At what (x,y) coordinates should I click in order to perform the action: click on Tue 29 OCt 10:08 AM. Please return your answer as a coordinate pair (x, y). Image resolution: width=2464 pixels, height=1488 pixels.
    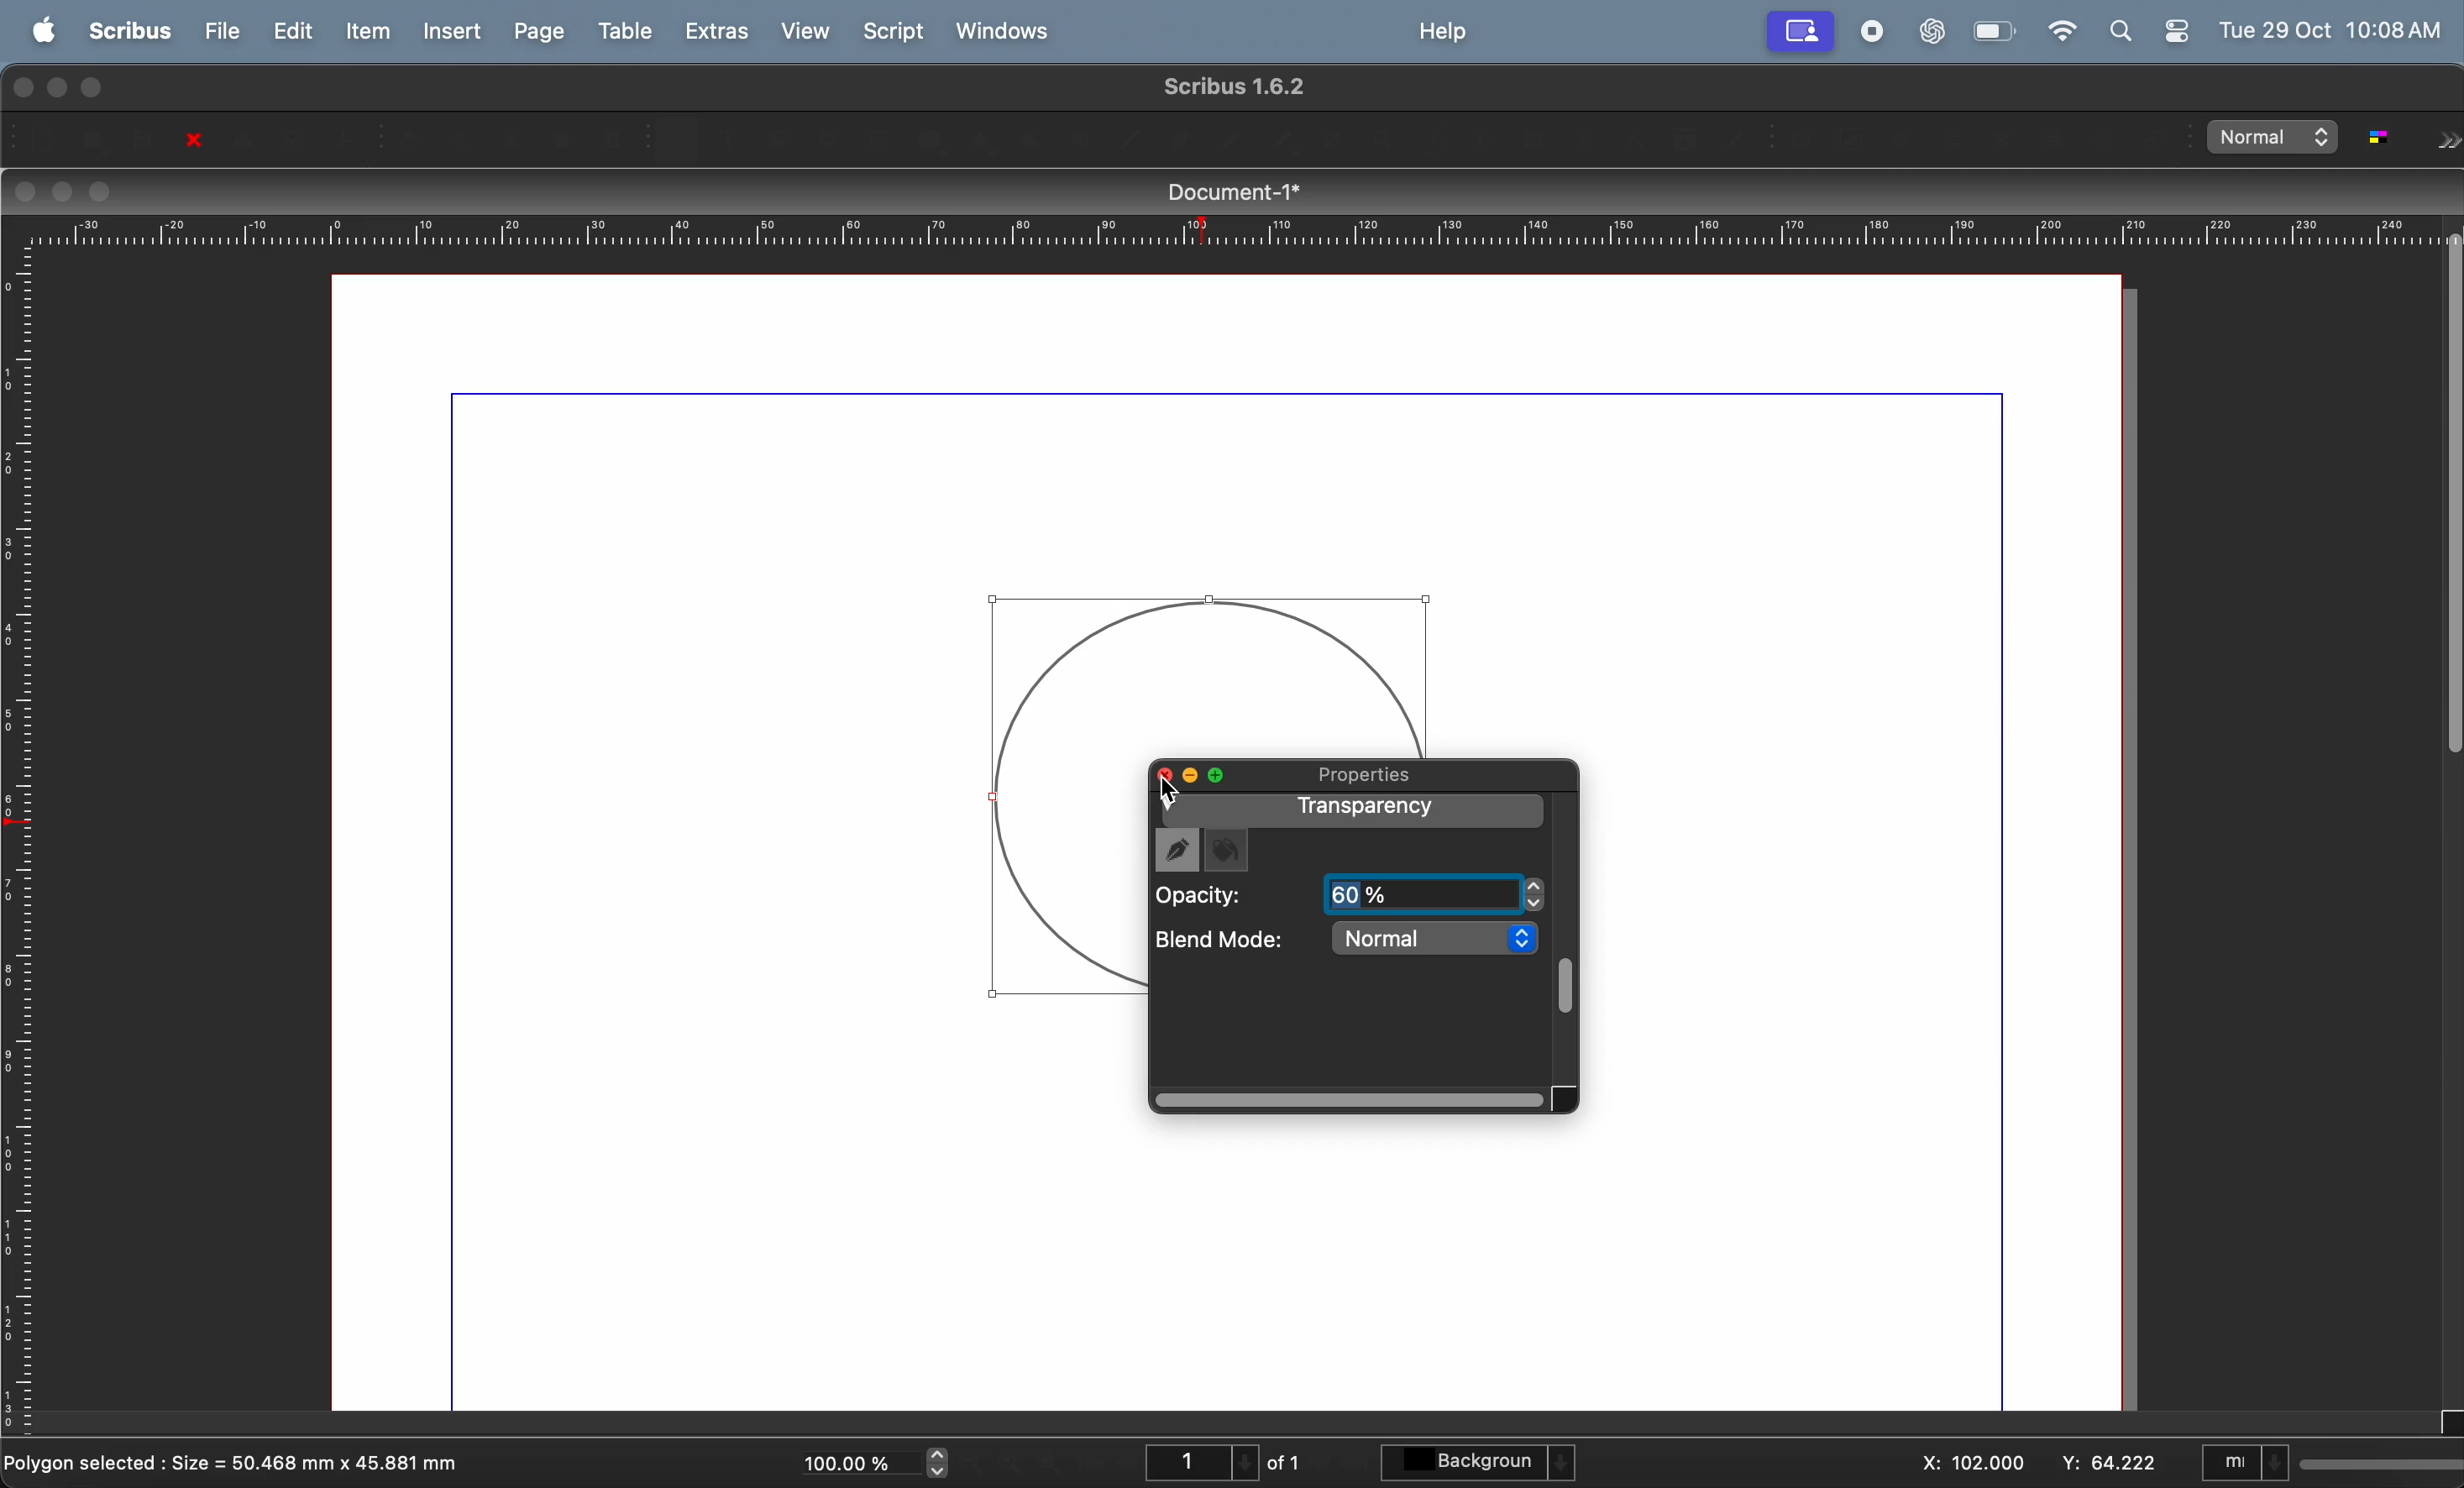
    Looking at the image, I should click on (2335, 29).